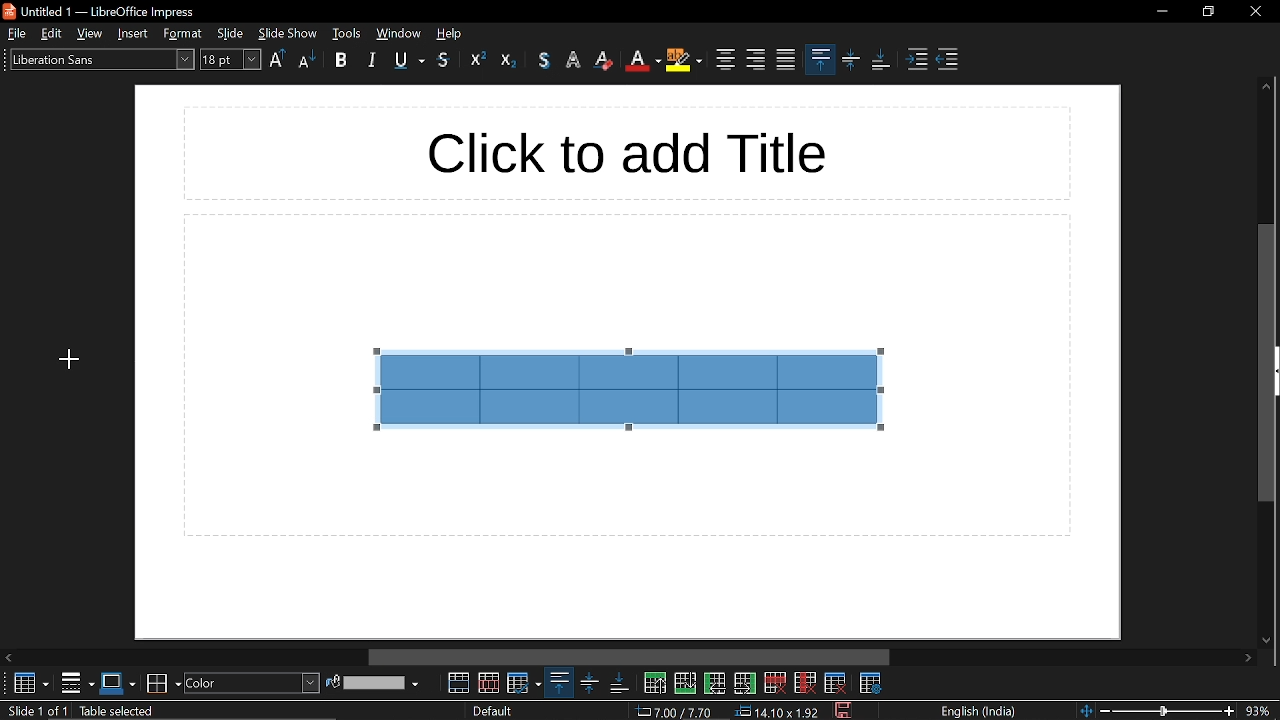  I want to click on insert column after, so click(746, 684).